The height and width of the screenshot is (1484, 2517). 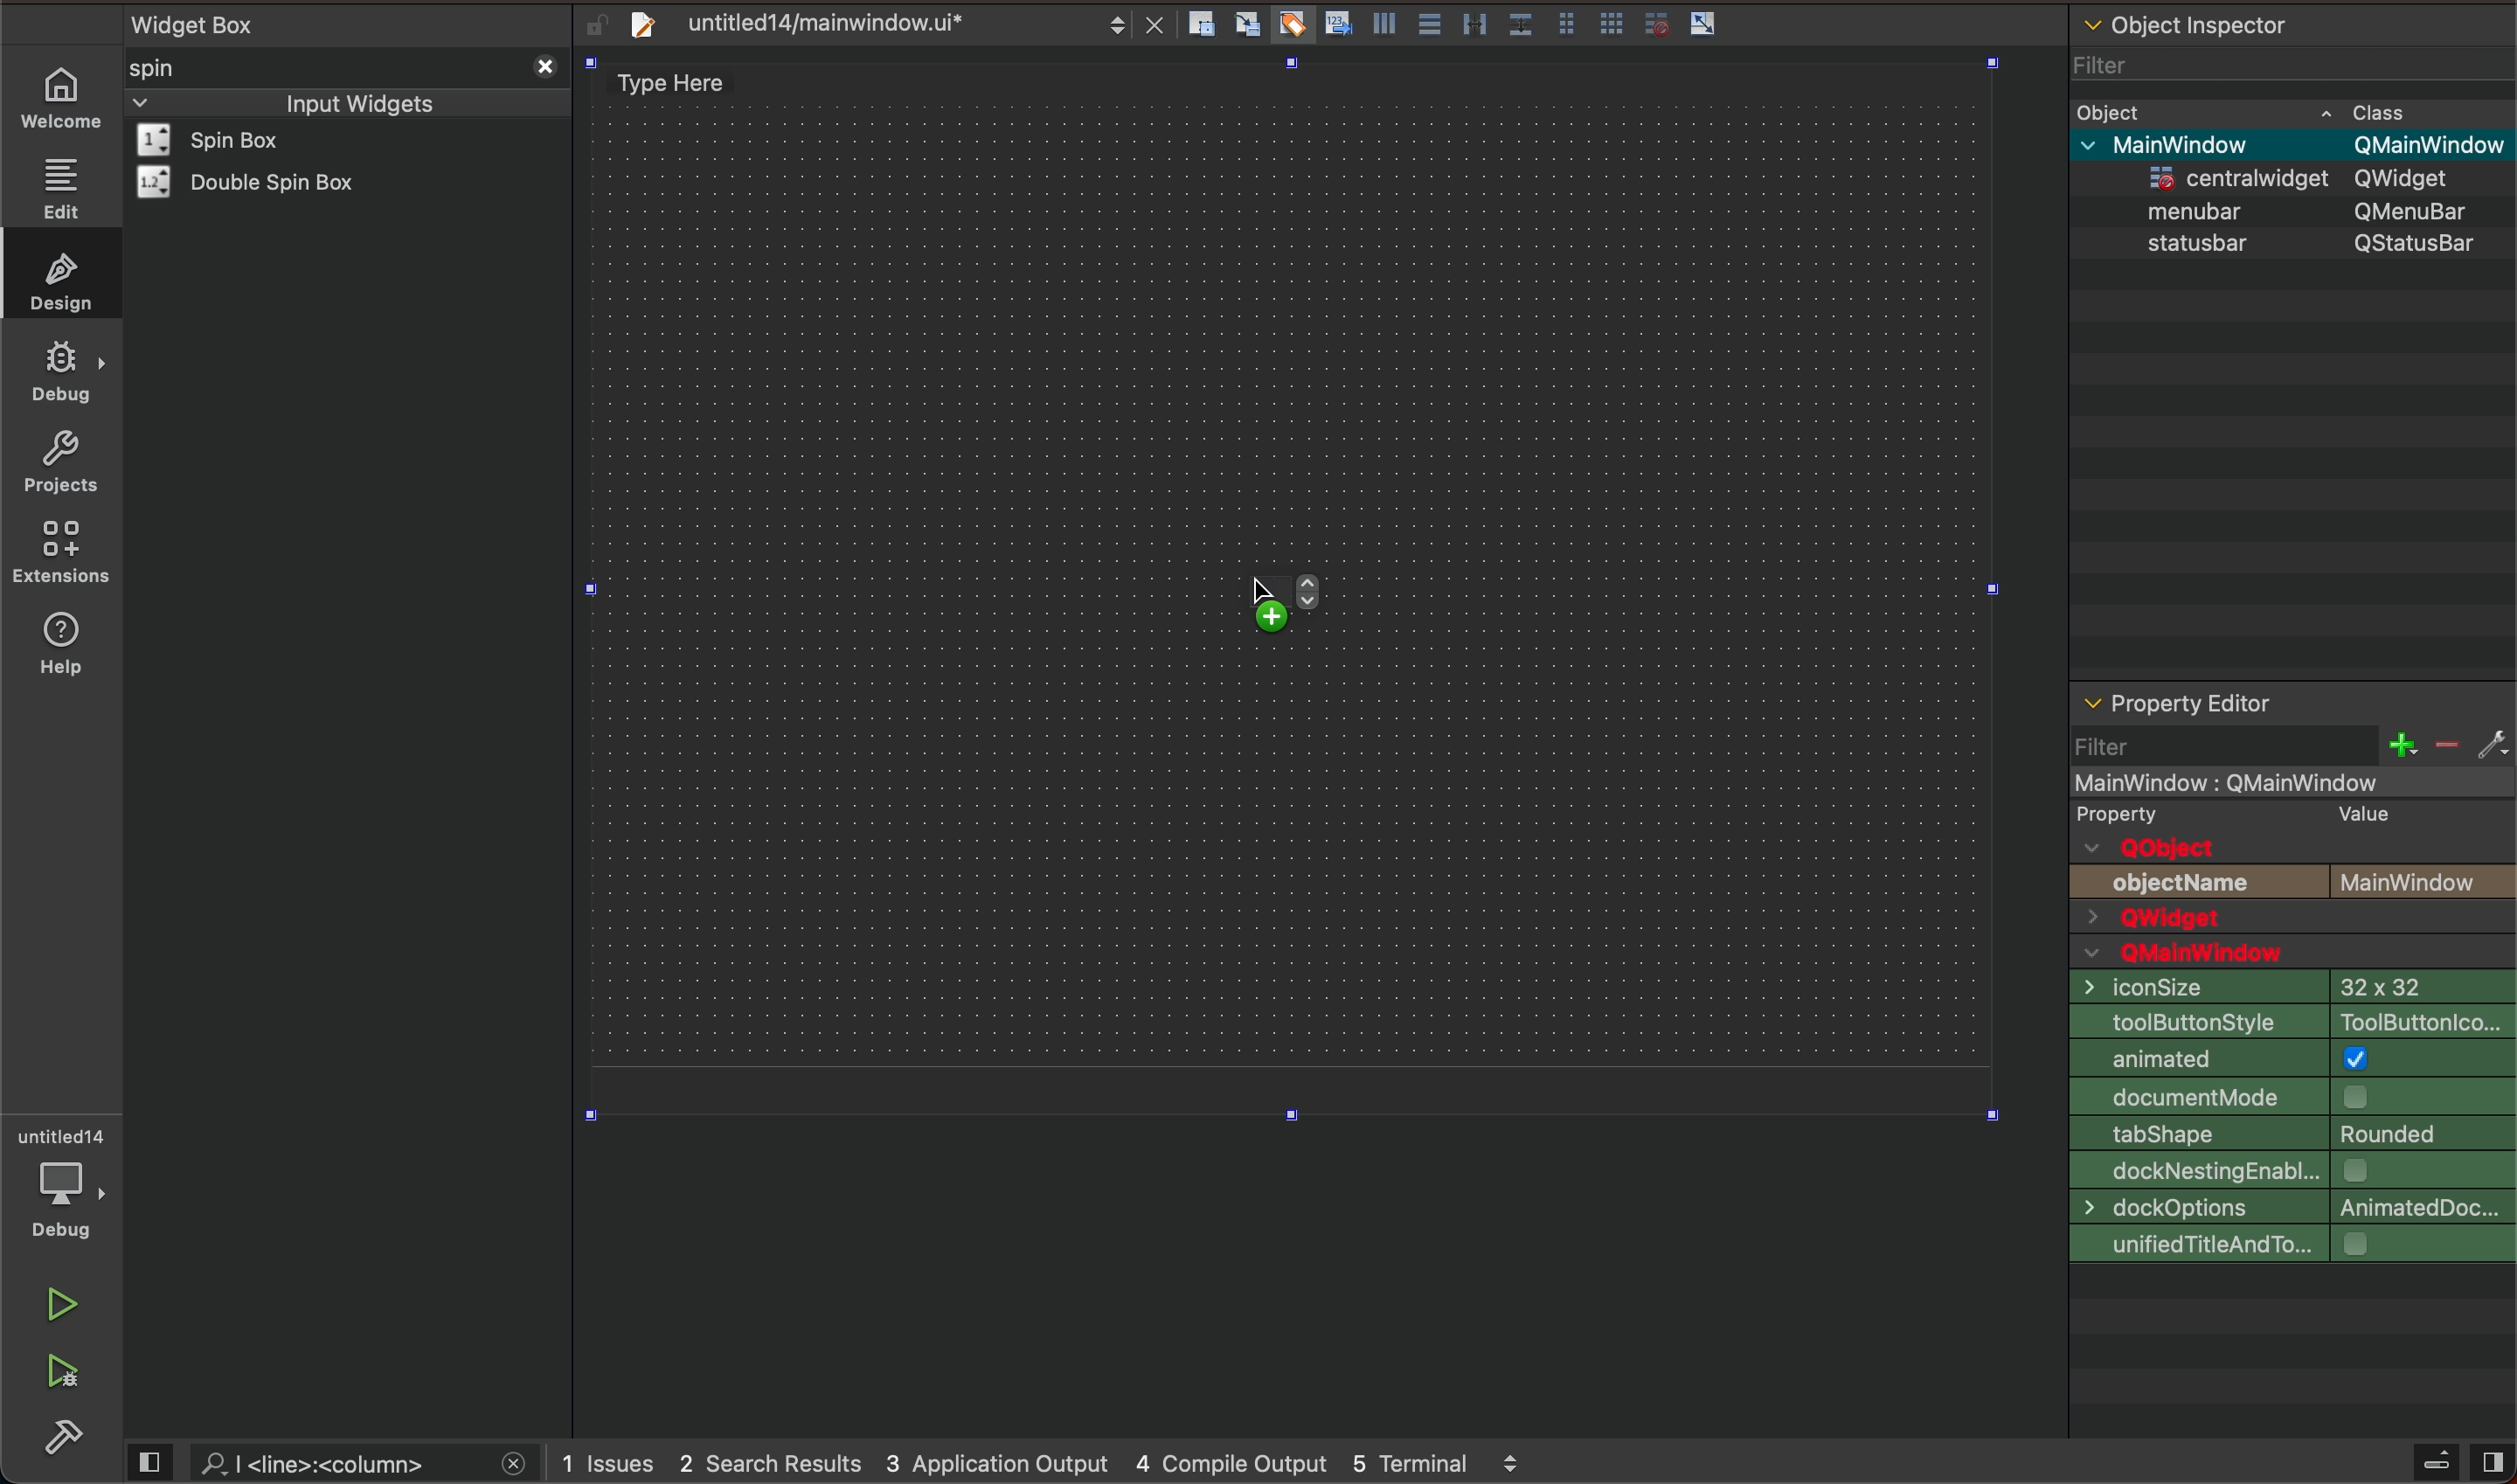 What do you see at coordinates (236, 140) in the screenshot?
I see `widget` at bounding box center [236, 140].